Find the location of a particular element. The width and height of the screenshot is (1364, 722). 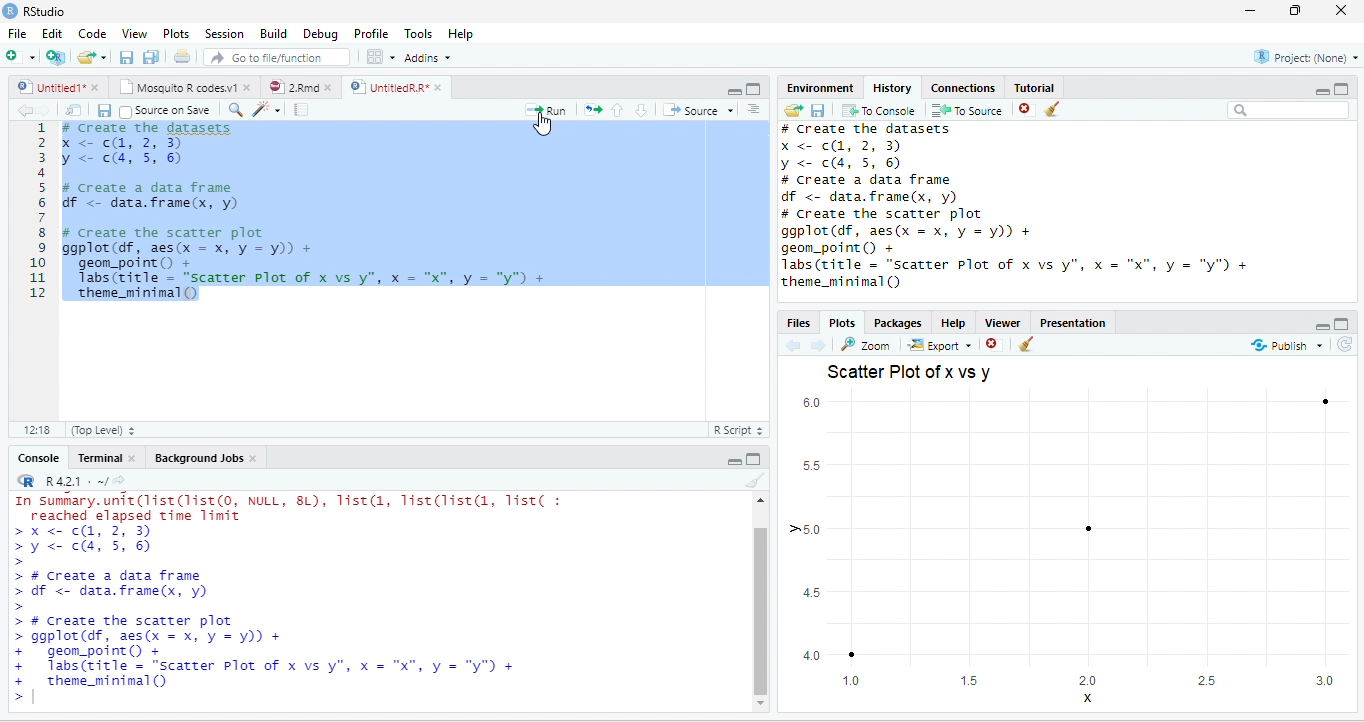

Load history from an existing file is located at coordinates (792, 111).